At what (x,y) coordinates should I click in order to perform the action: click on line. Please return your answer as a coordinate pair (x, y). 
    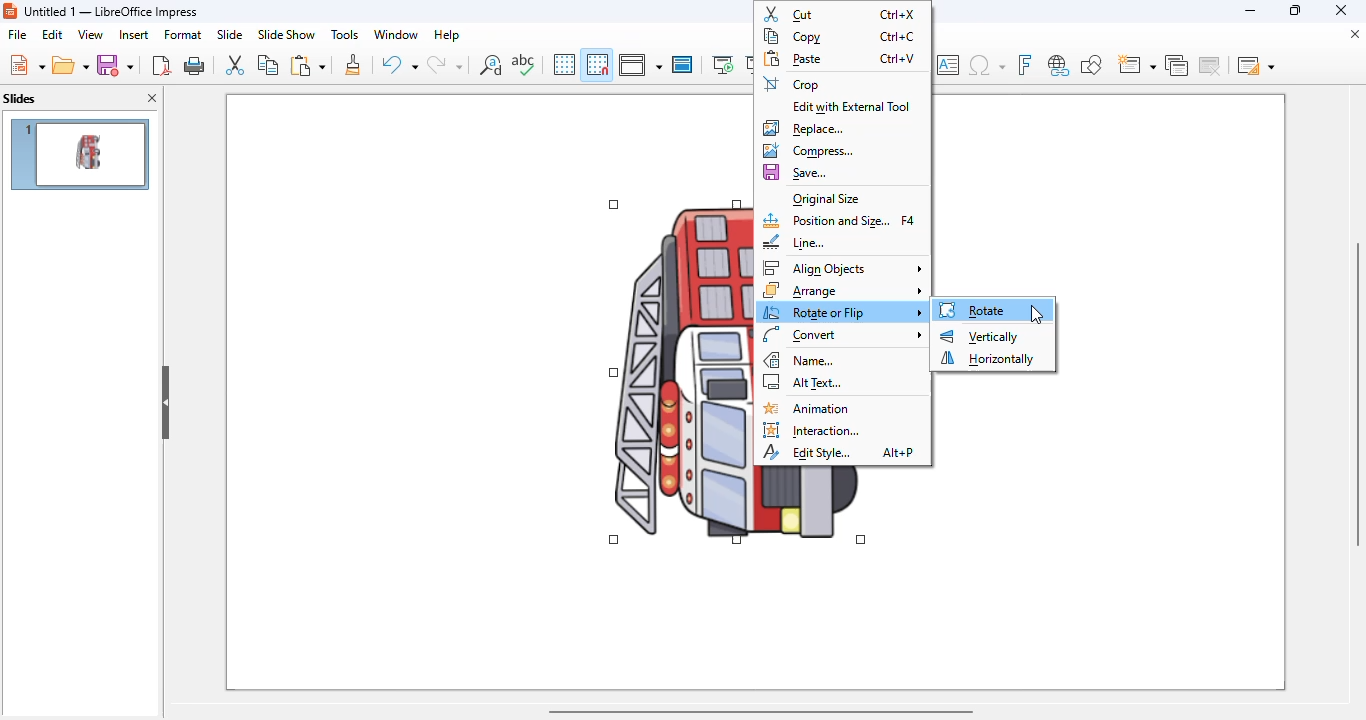
    Looking at the image, I should click on (796, 243).